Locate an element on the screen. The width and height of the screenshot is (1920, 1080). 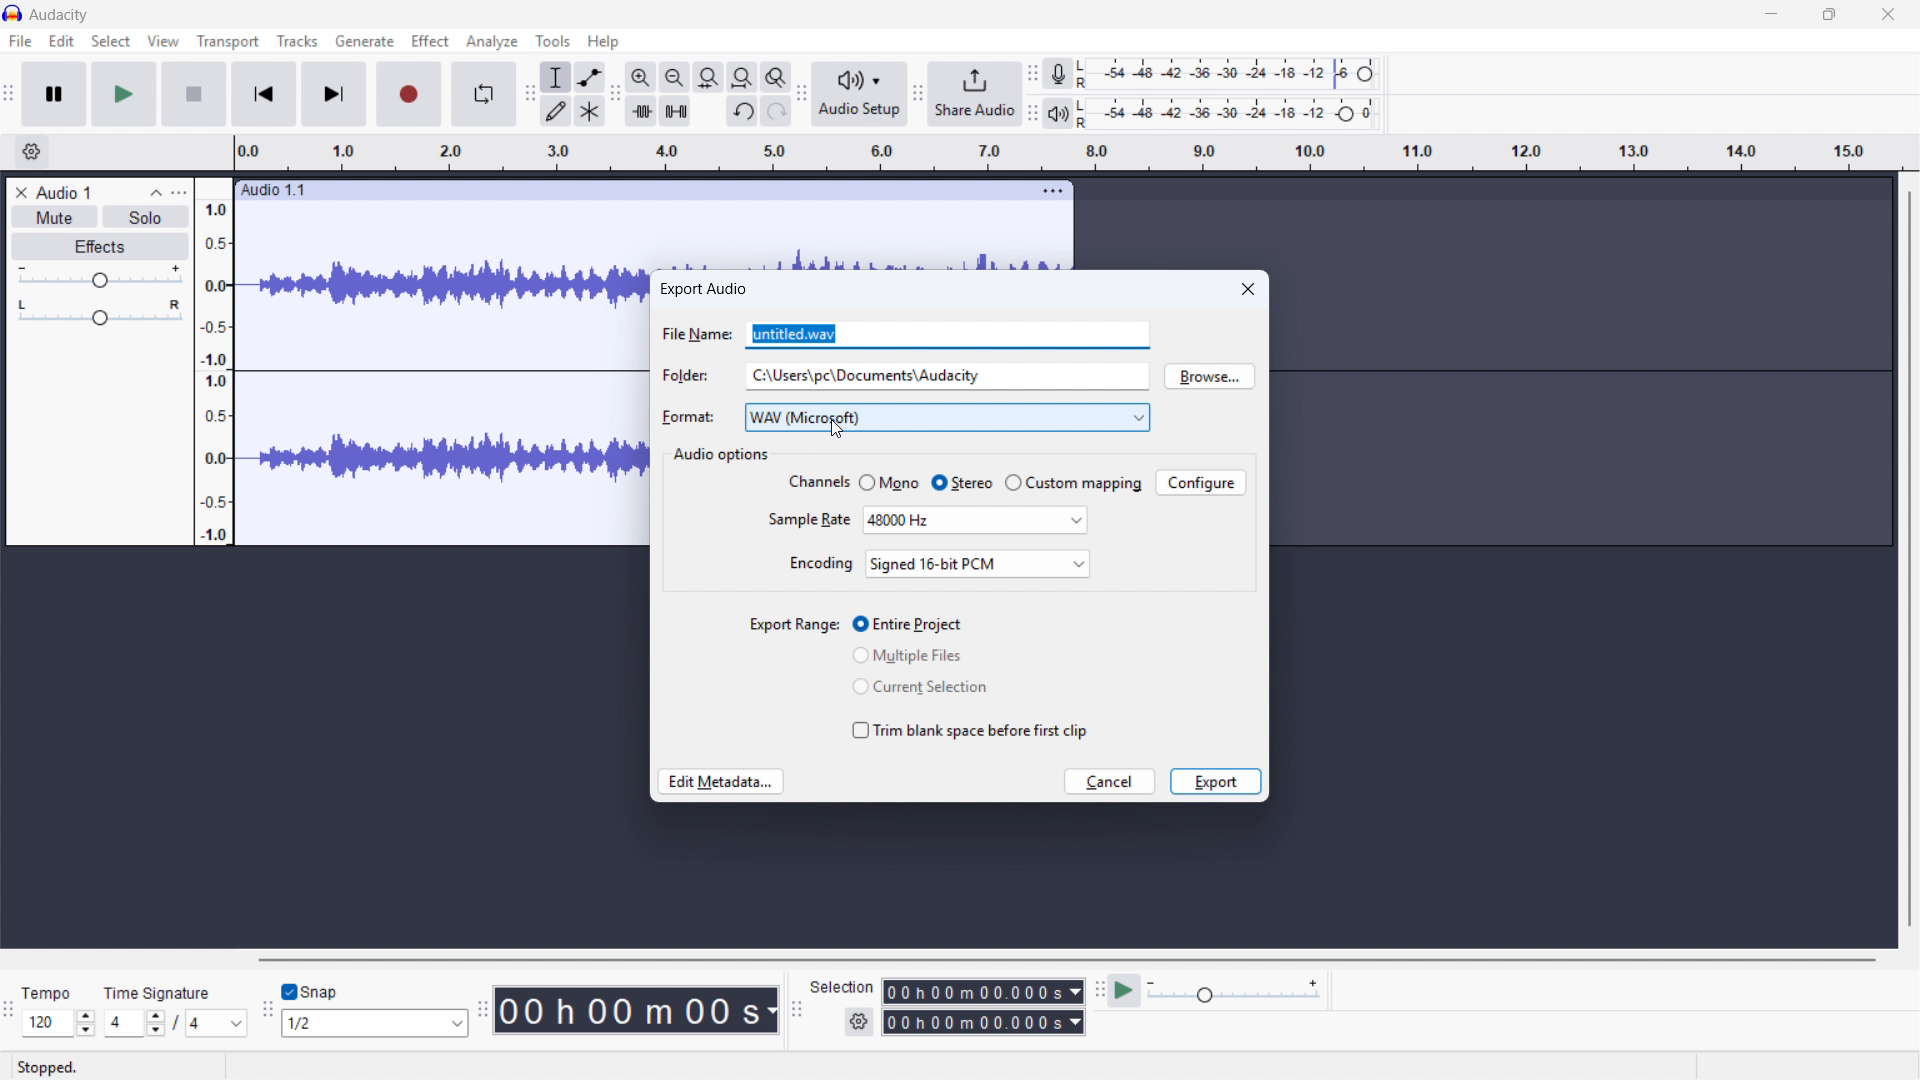
sample rate is located at coordinates (808, 520).